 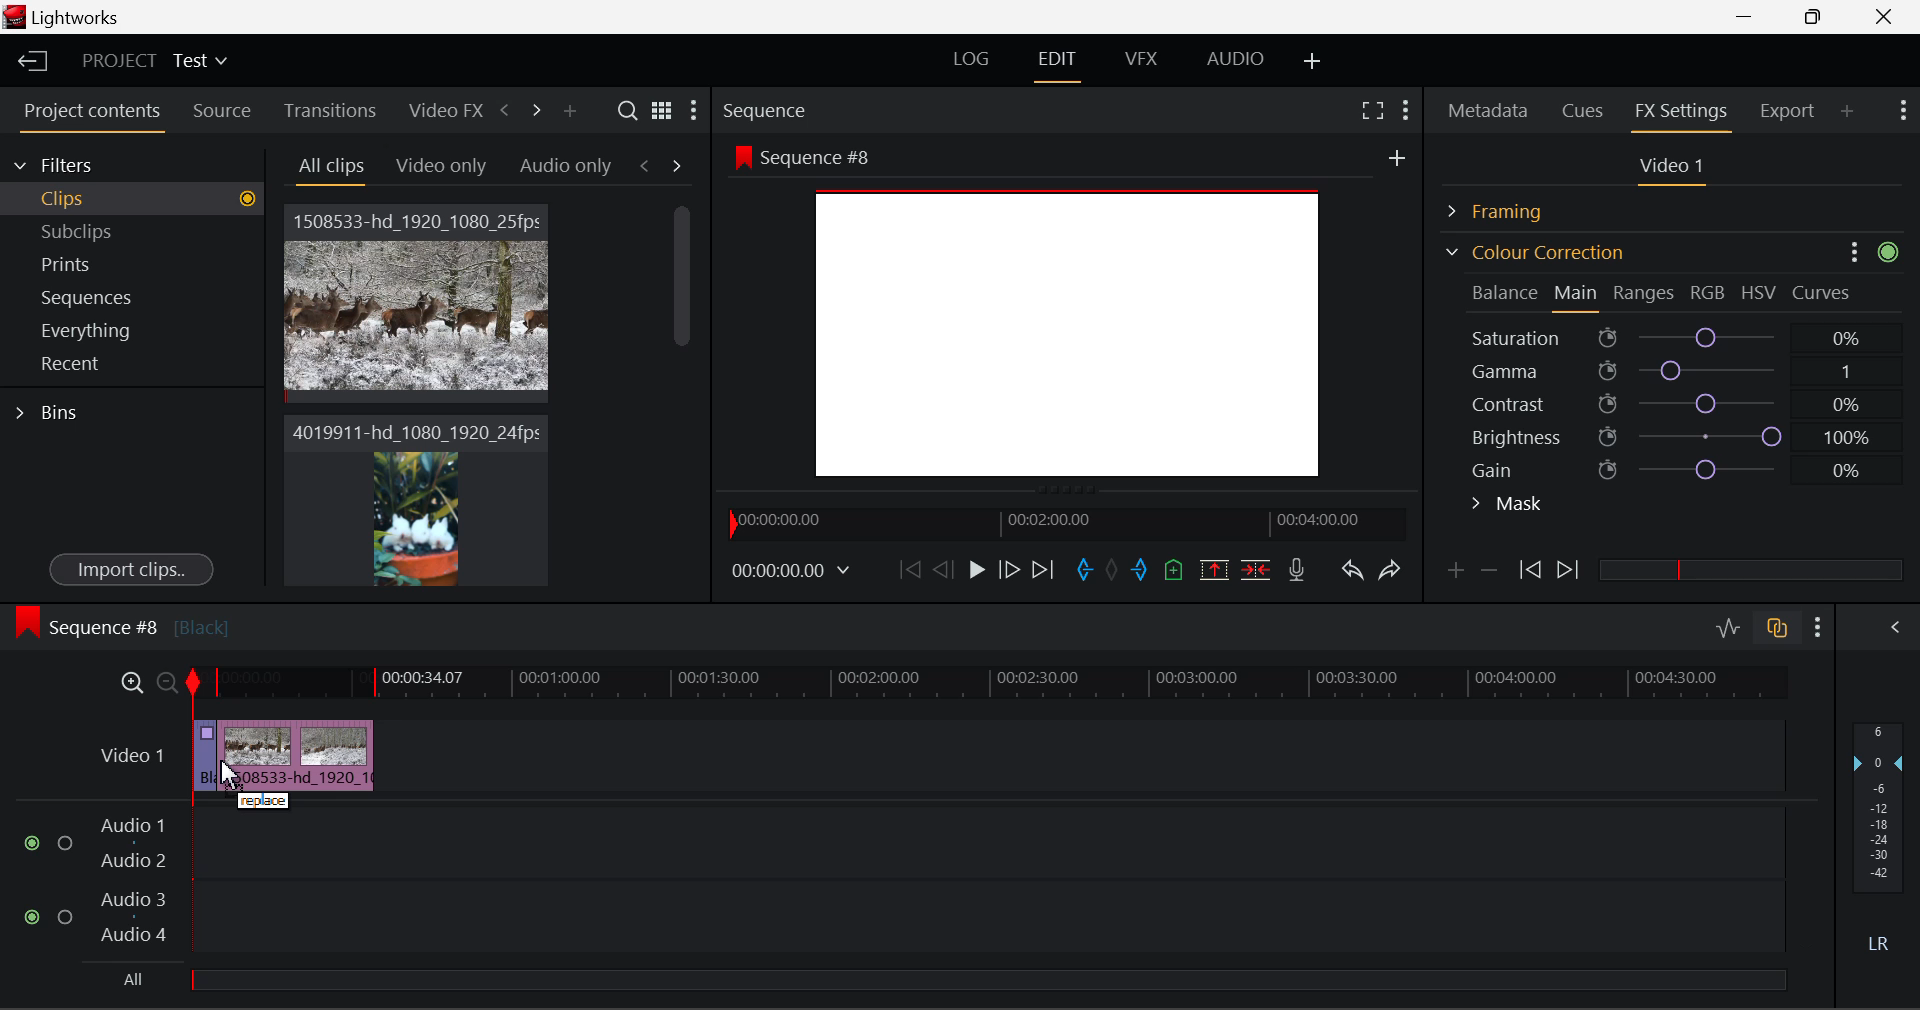 What do you see at coordinates (1644, 295) in the screenshot?
I see `Ranges` at bounding box center [1644, 295].